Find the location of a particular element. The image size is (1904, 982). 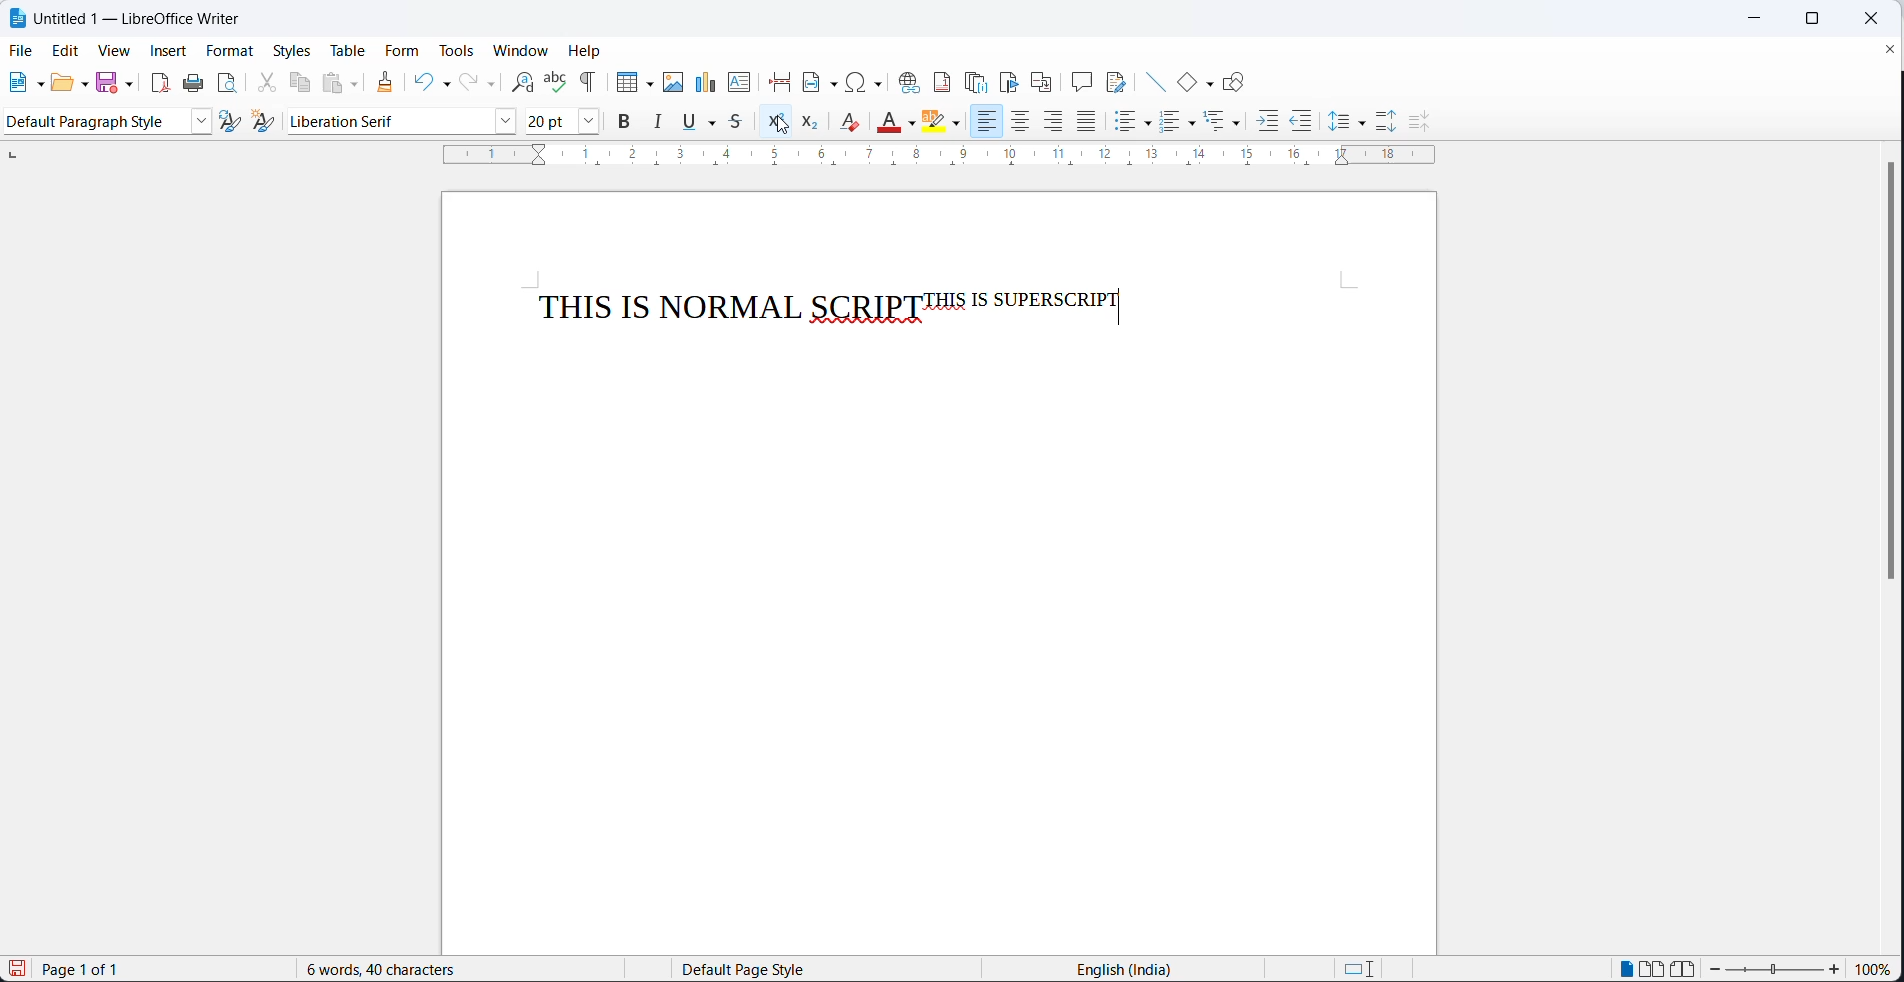

styles is located at coordinates (291, 50).